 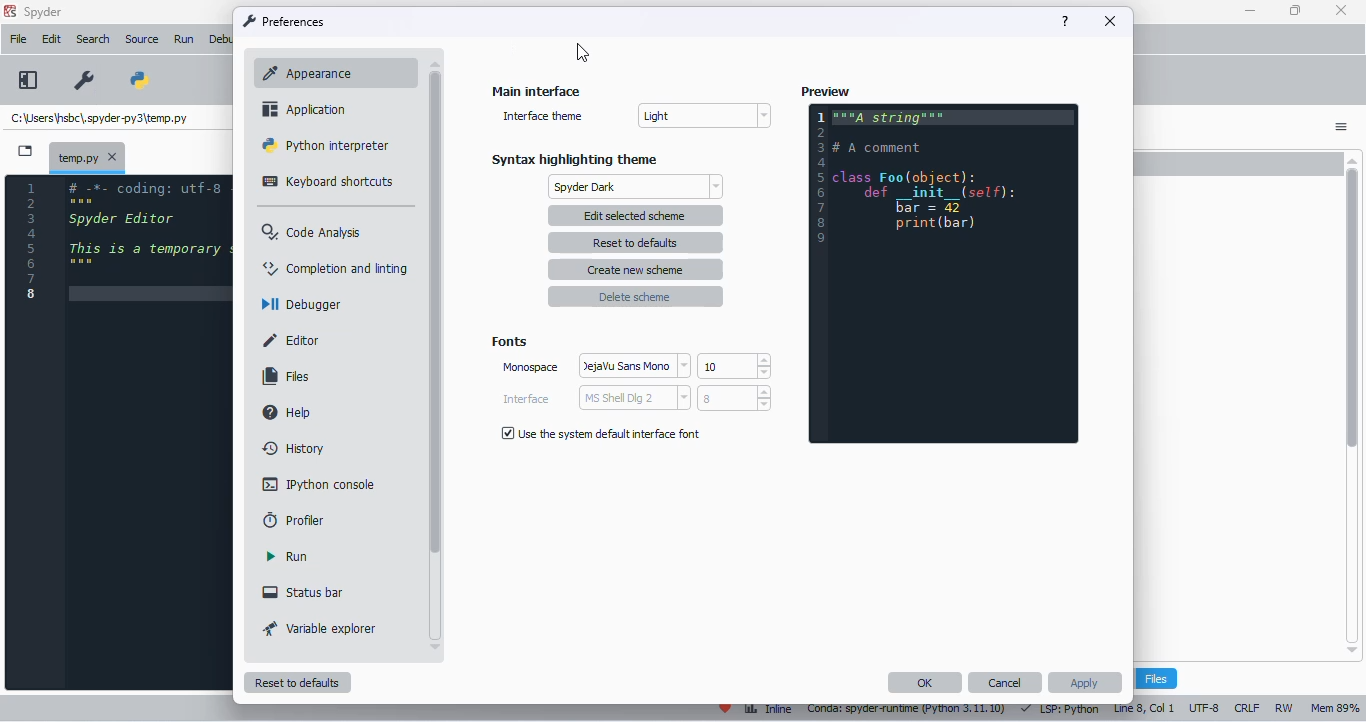 I want to click on edit, so click(x=52, y=39).